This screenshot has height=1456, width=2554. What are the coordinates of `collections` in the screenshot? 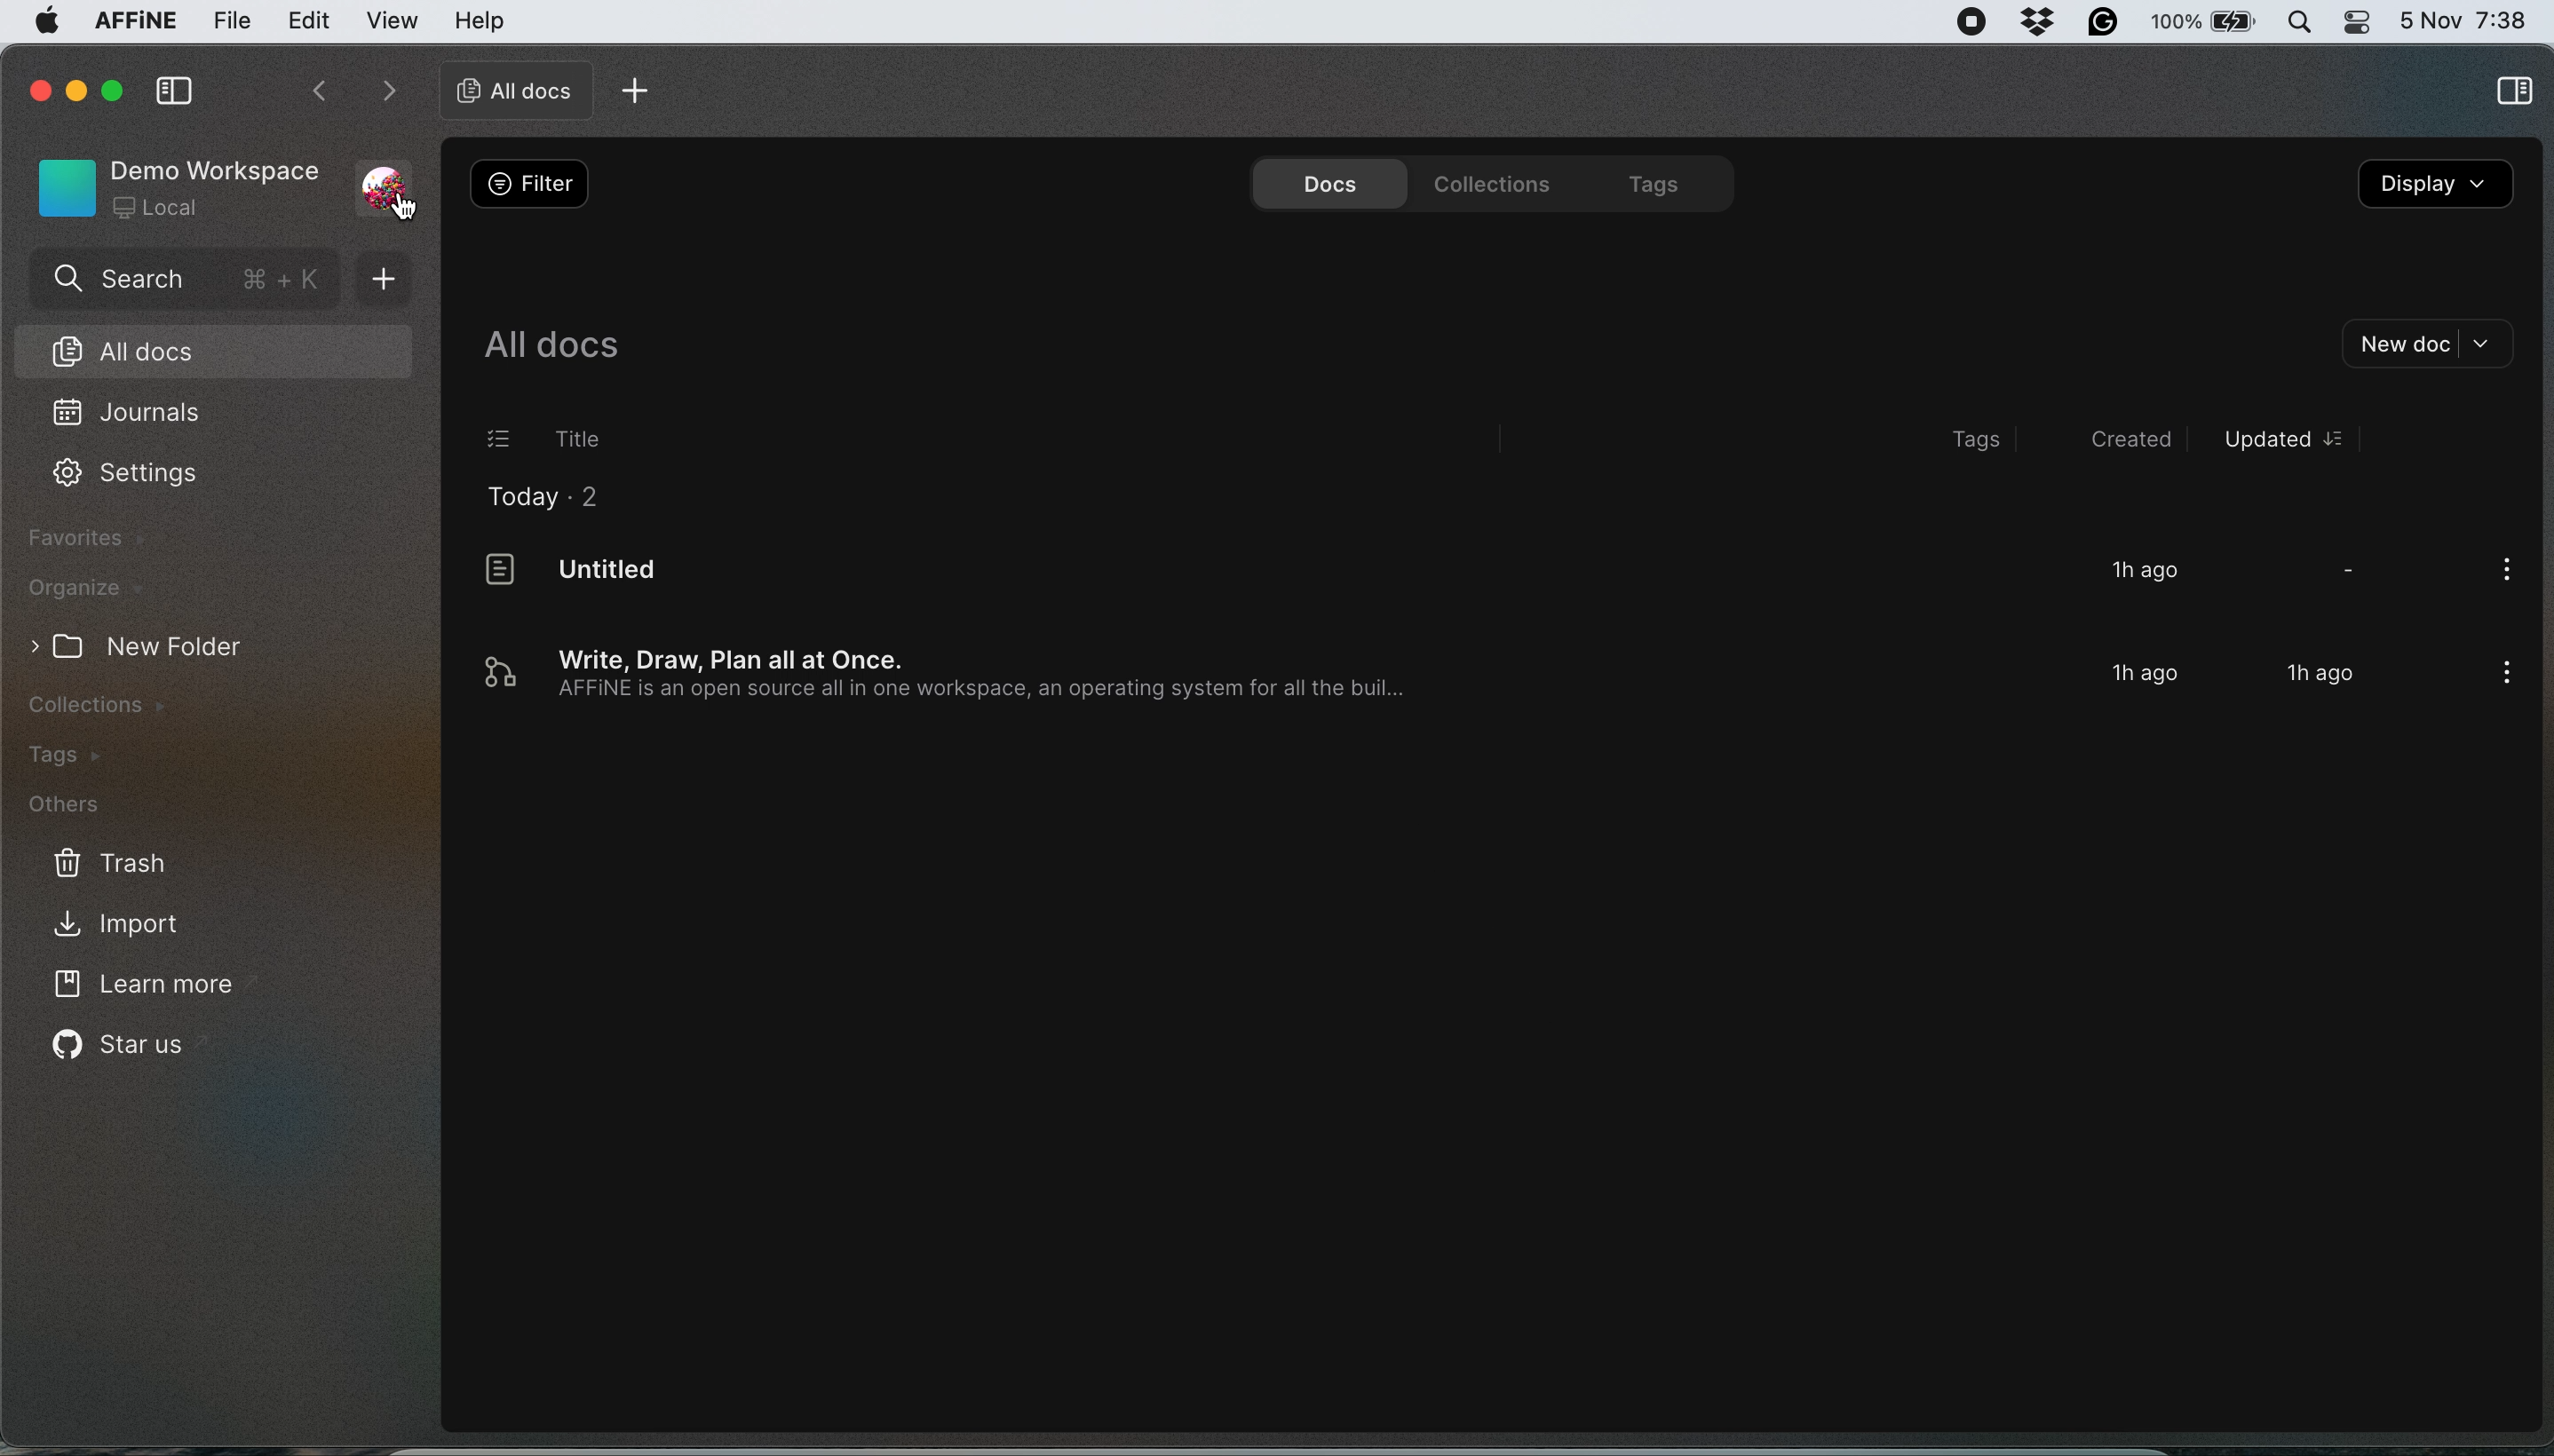 It's located at (125, 704).